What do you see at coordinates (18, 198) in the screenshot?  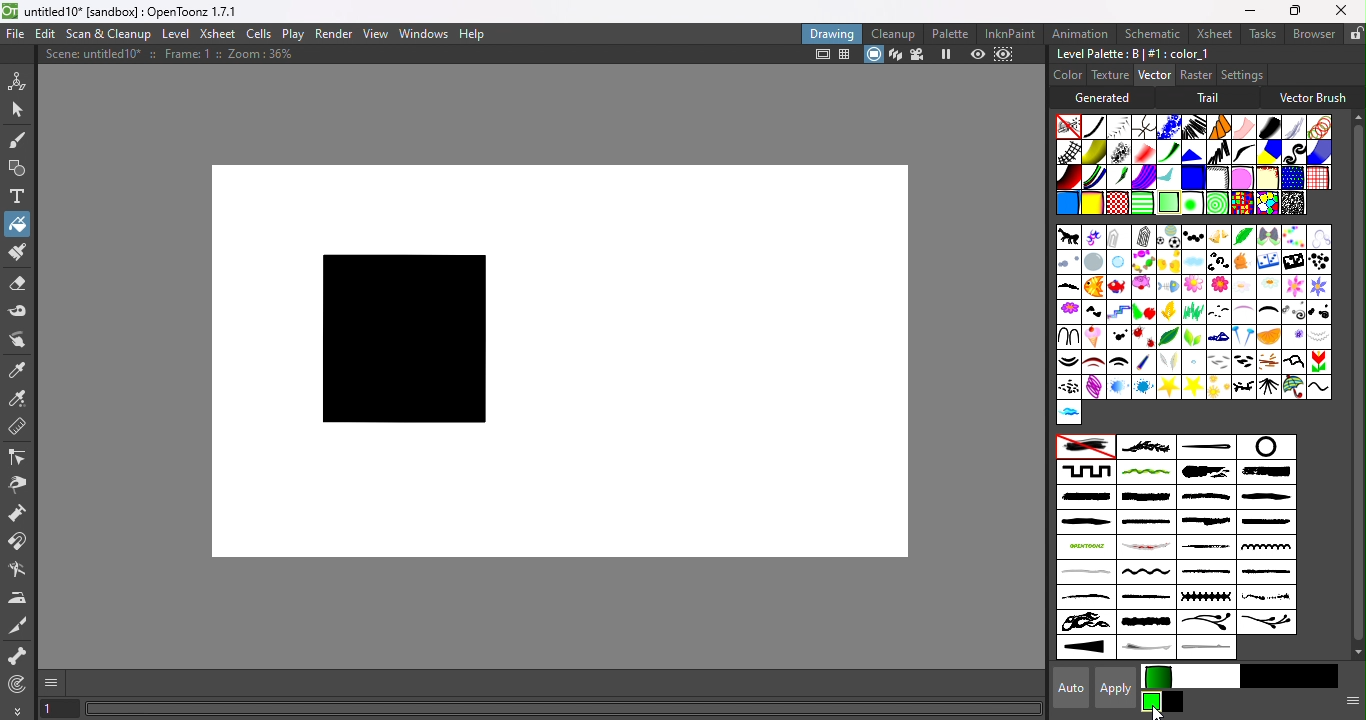 I see `Type tool` at bounding box center [18, 198].